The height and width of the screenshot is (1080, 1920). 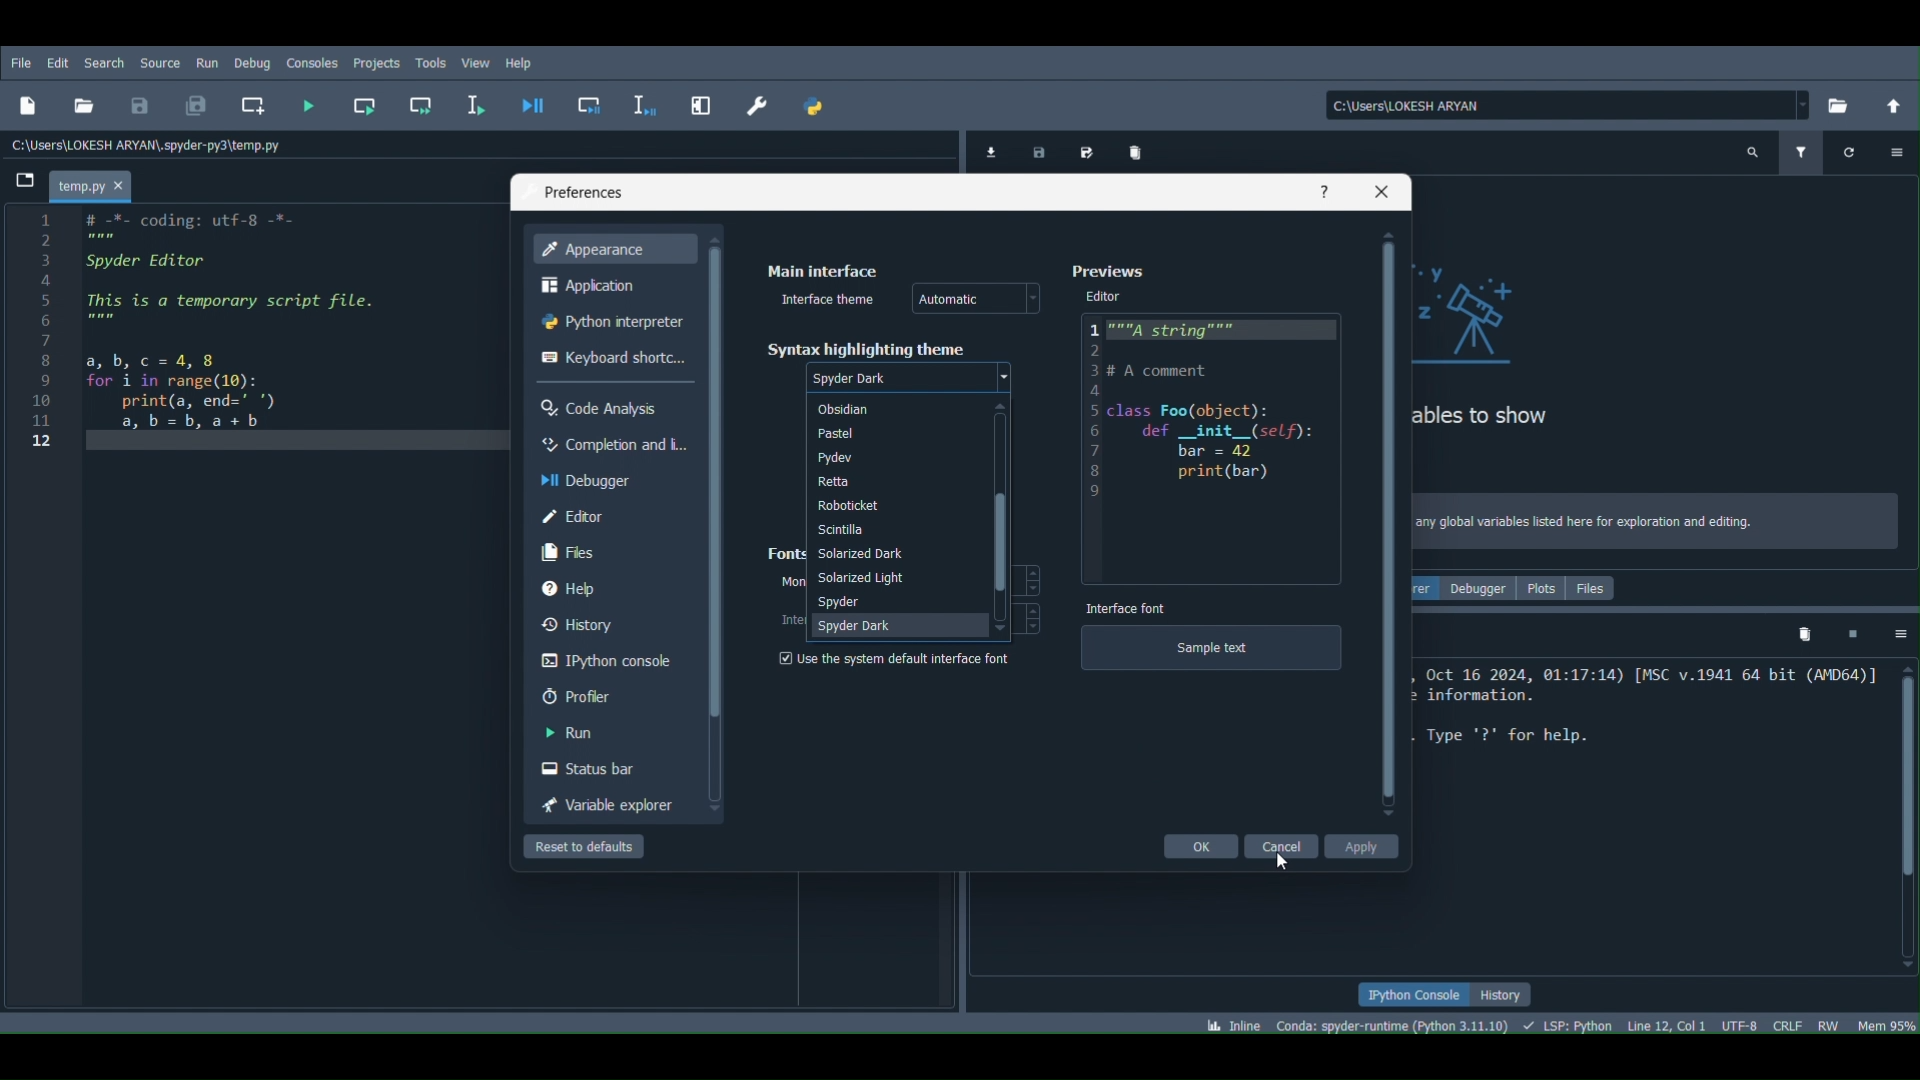 I want to click on Create new cell at the current line (Ctrl + 2), so click(x=253, y=102).